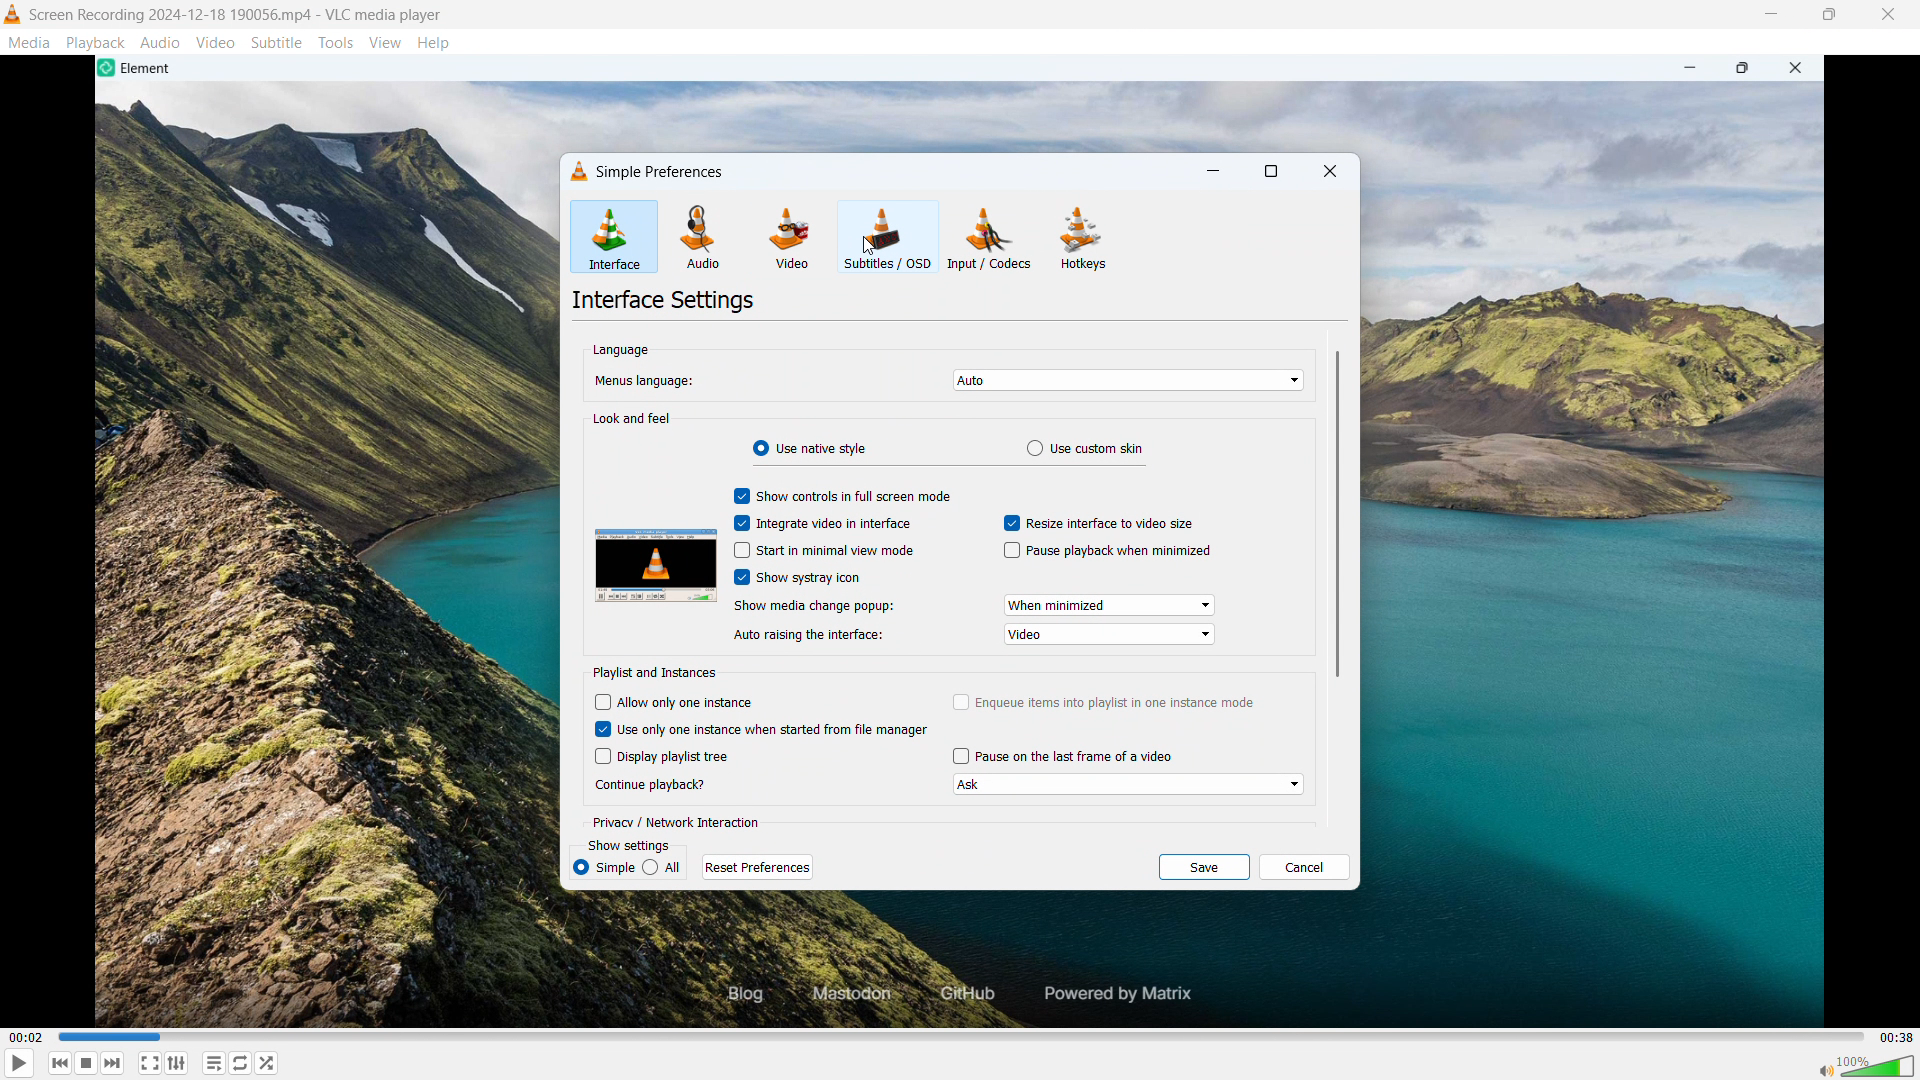 The width and height of the screenshot is (1920, 1080). I want to click on Resize interface to video size , so click(1117, 522).